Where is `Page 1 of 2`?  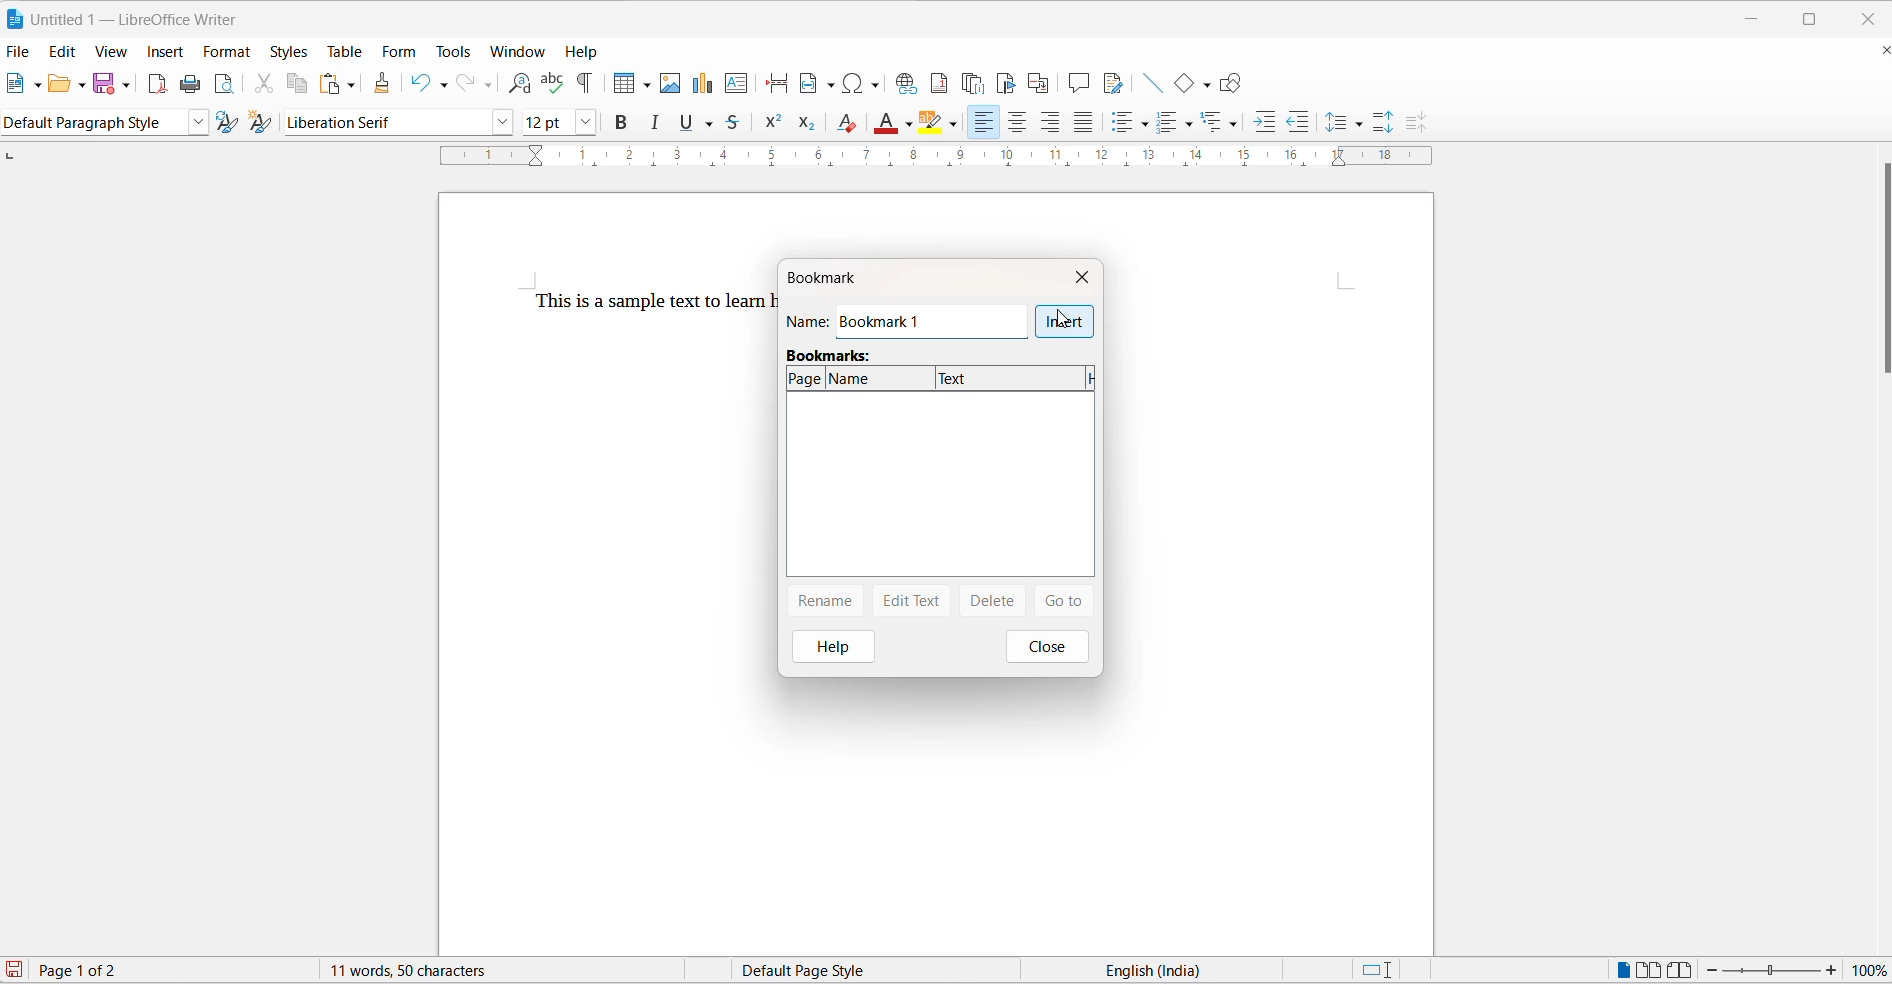
Page 1 of 2 is located at coordinates (97, 969).